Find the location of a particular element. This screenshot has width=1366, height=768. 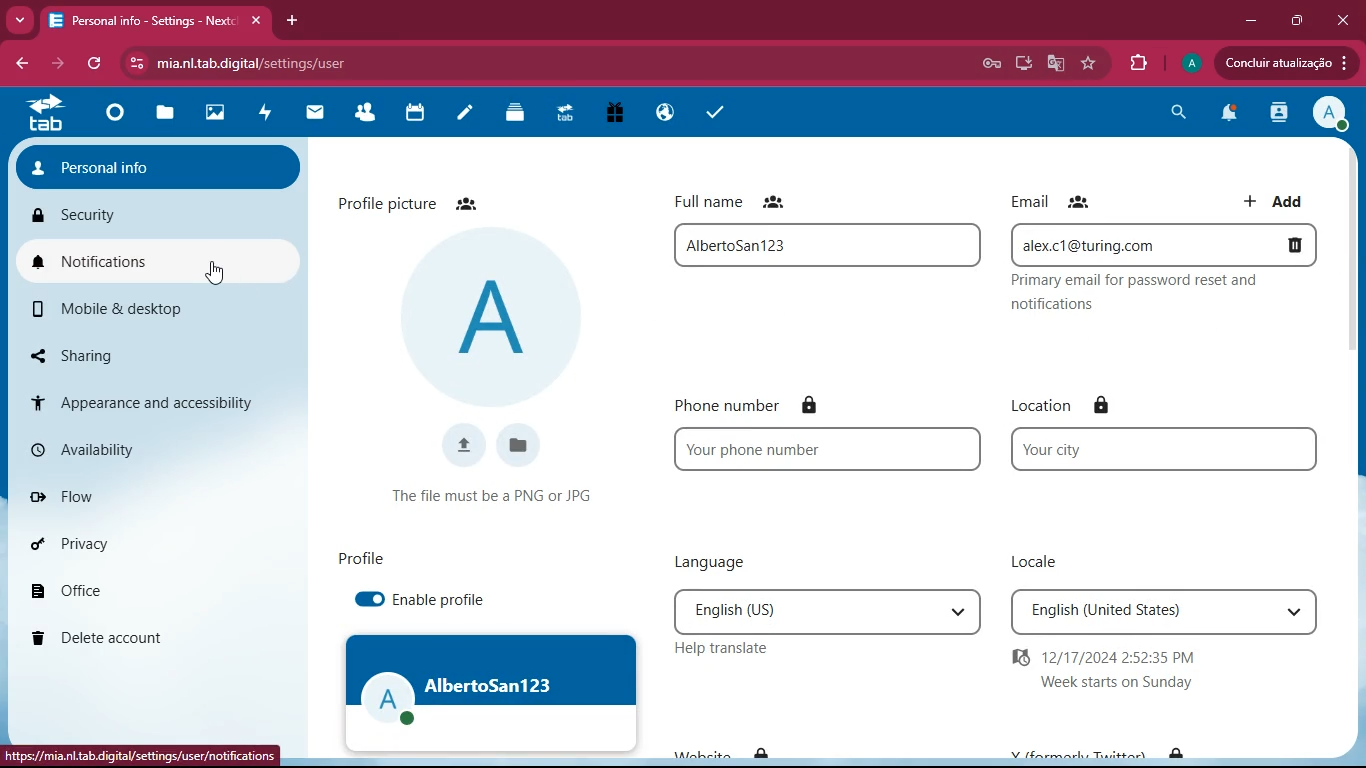

close is located at coordinates (1344, 17).